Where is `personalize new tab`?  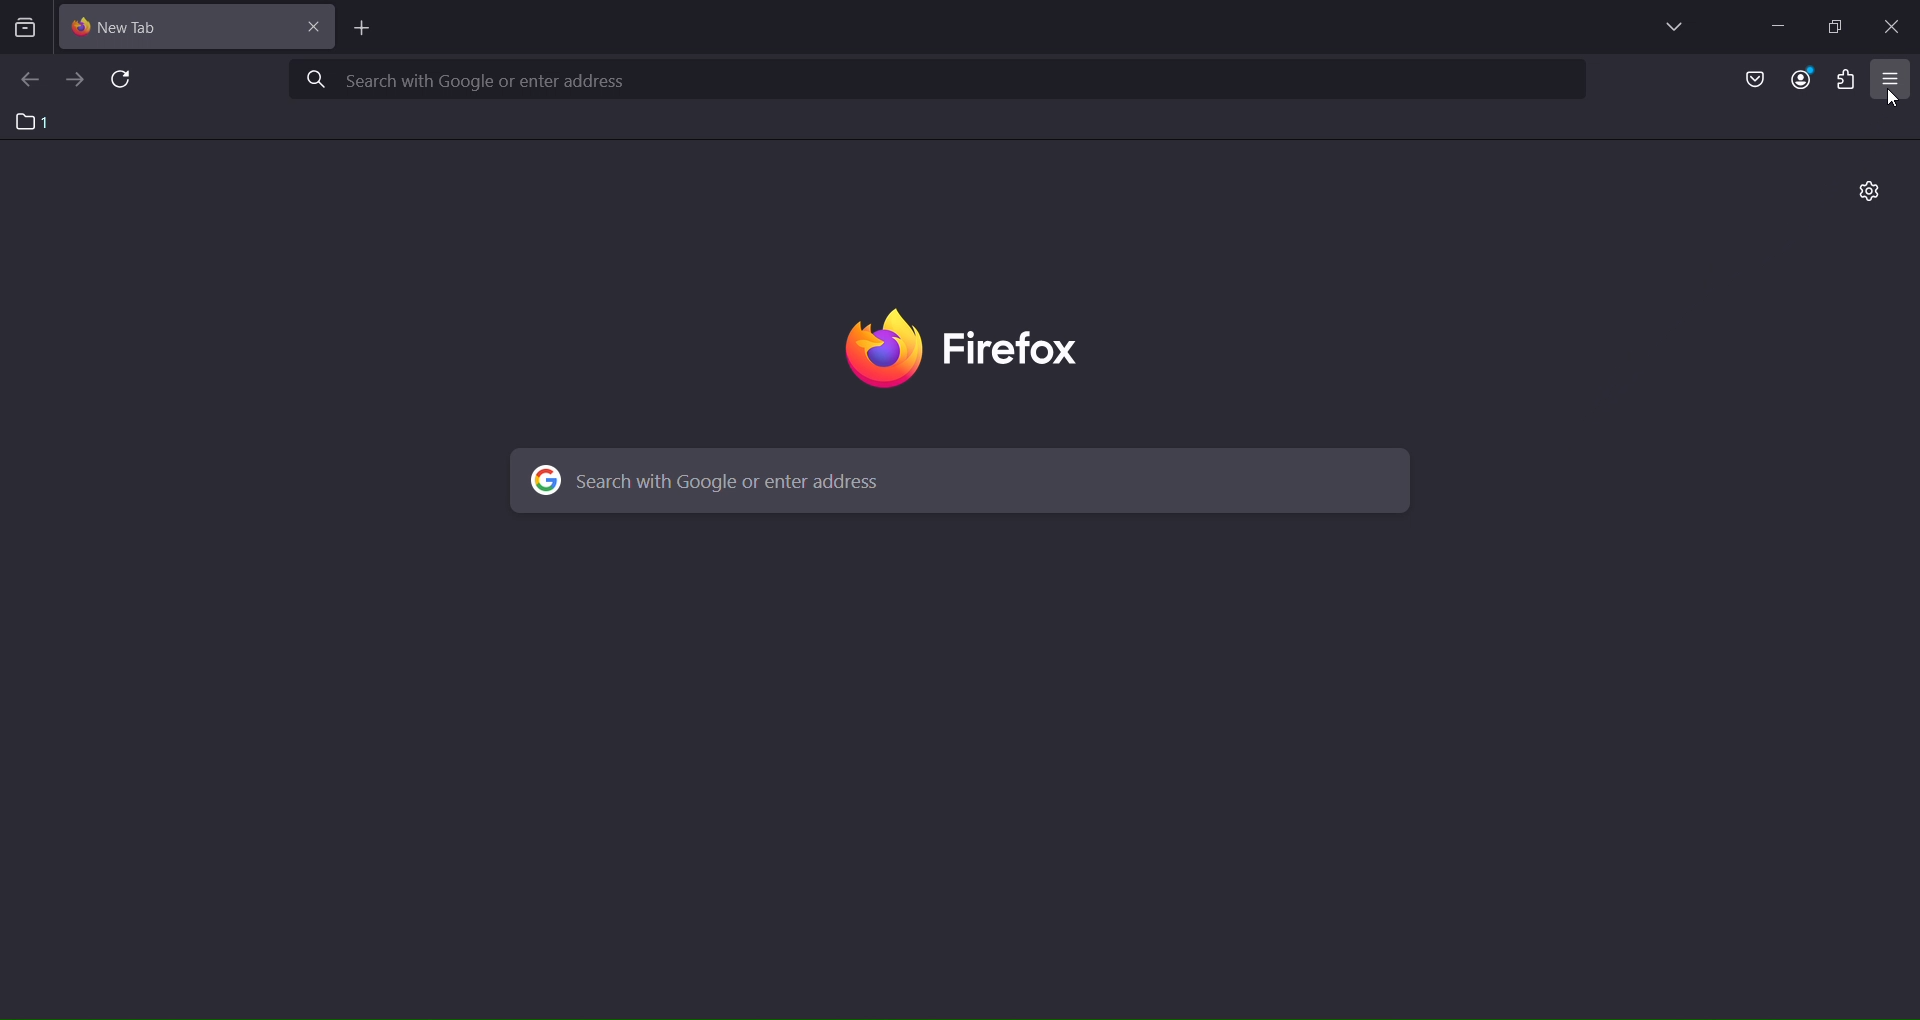
personalize new tab is located at coordinates (1869, 192).